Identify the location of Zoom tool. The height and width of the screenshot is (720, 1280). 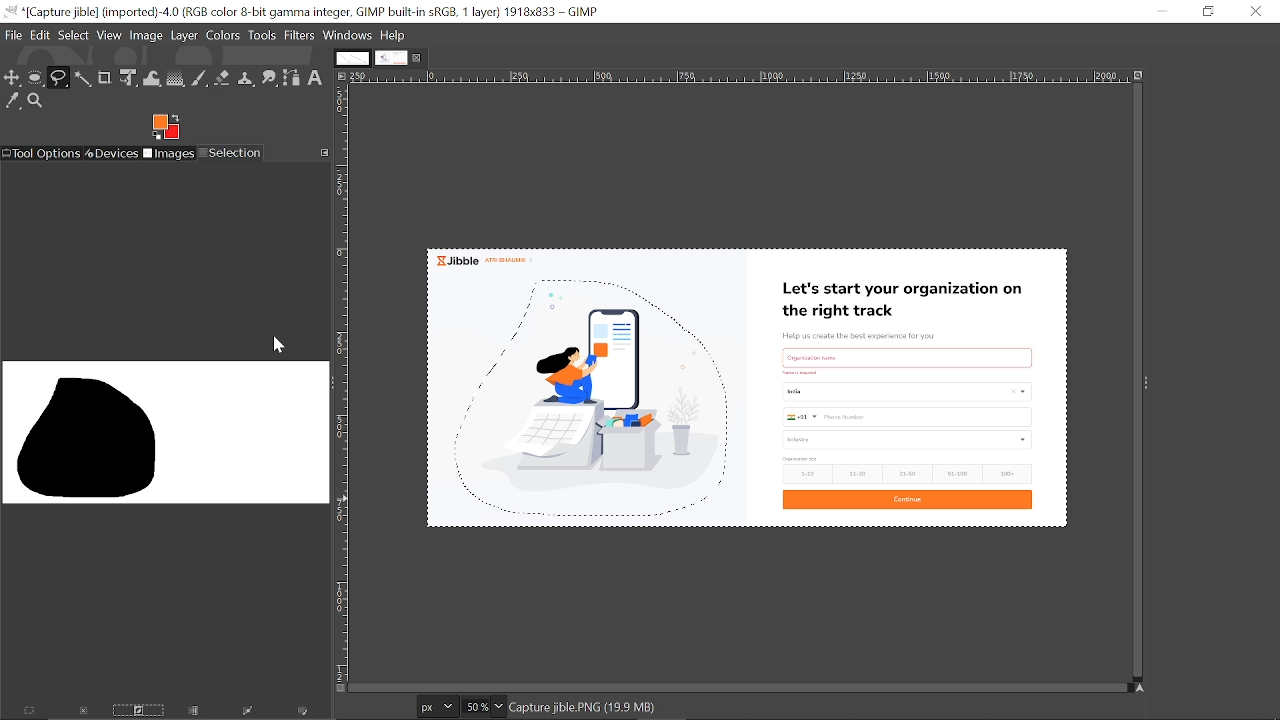
(36, 101).